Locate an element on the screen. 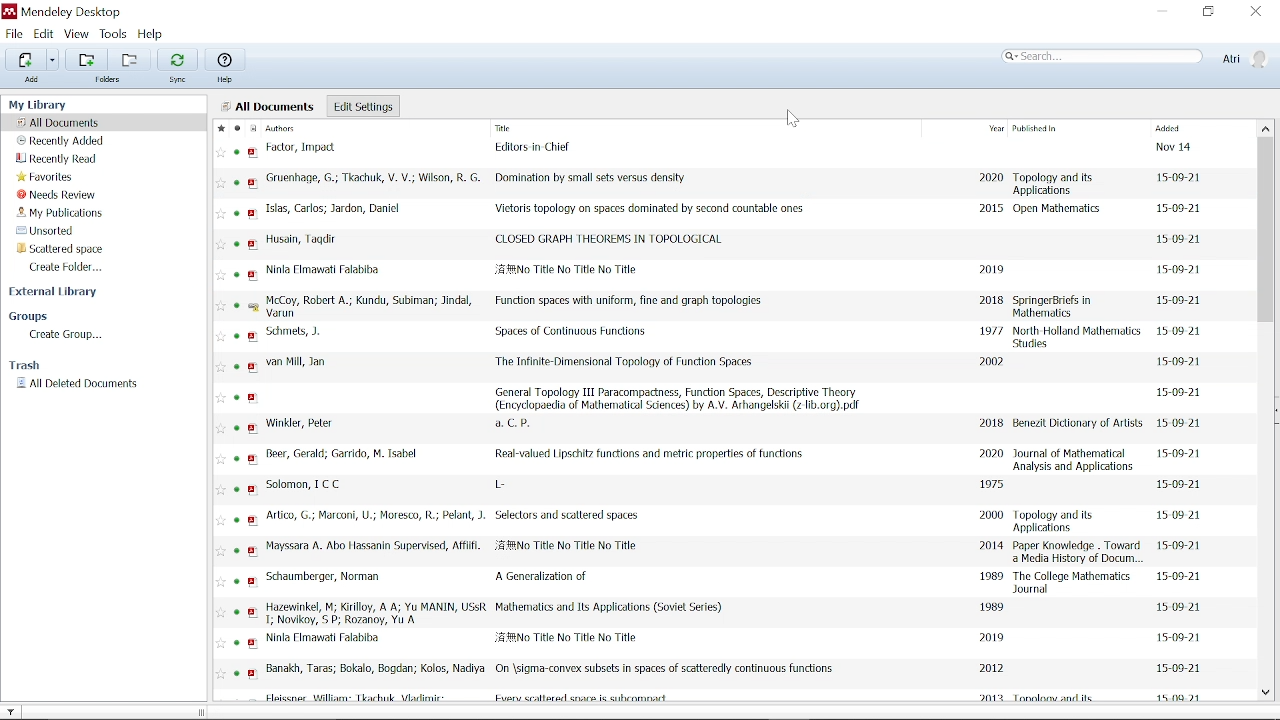 This screenshot has height=720, width=1280. Filter is located at coordinates (17, 709).